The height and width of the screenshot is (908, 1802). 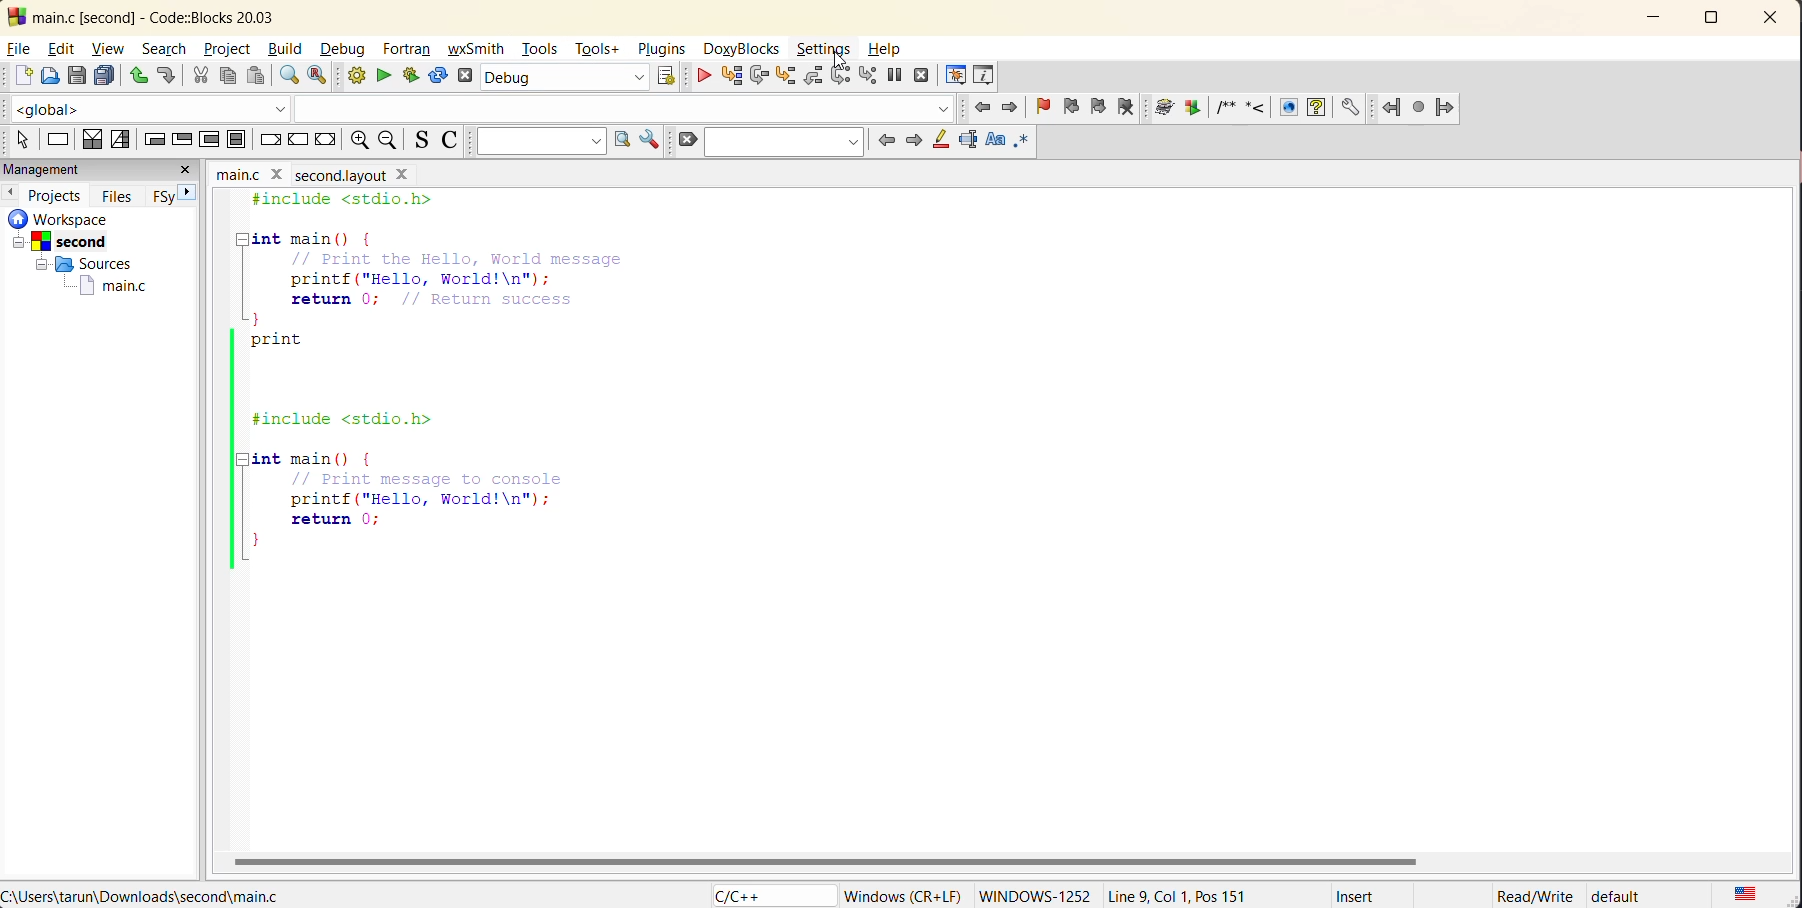 What do you see at coordinates (288, 49) in the screenshot?
I see `build` at bounding box center [288, 49].